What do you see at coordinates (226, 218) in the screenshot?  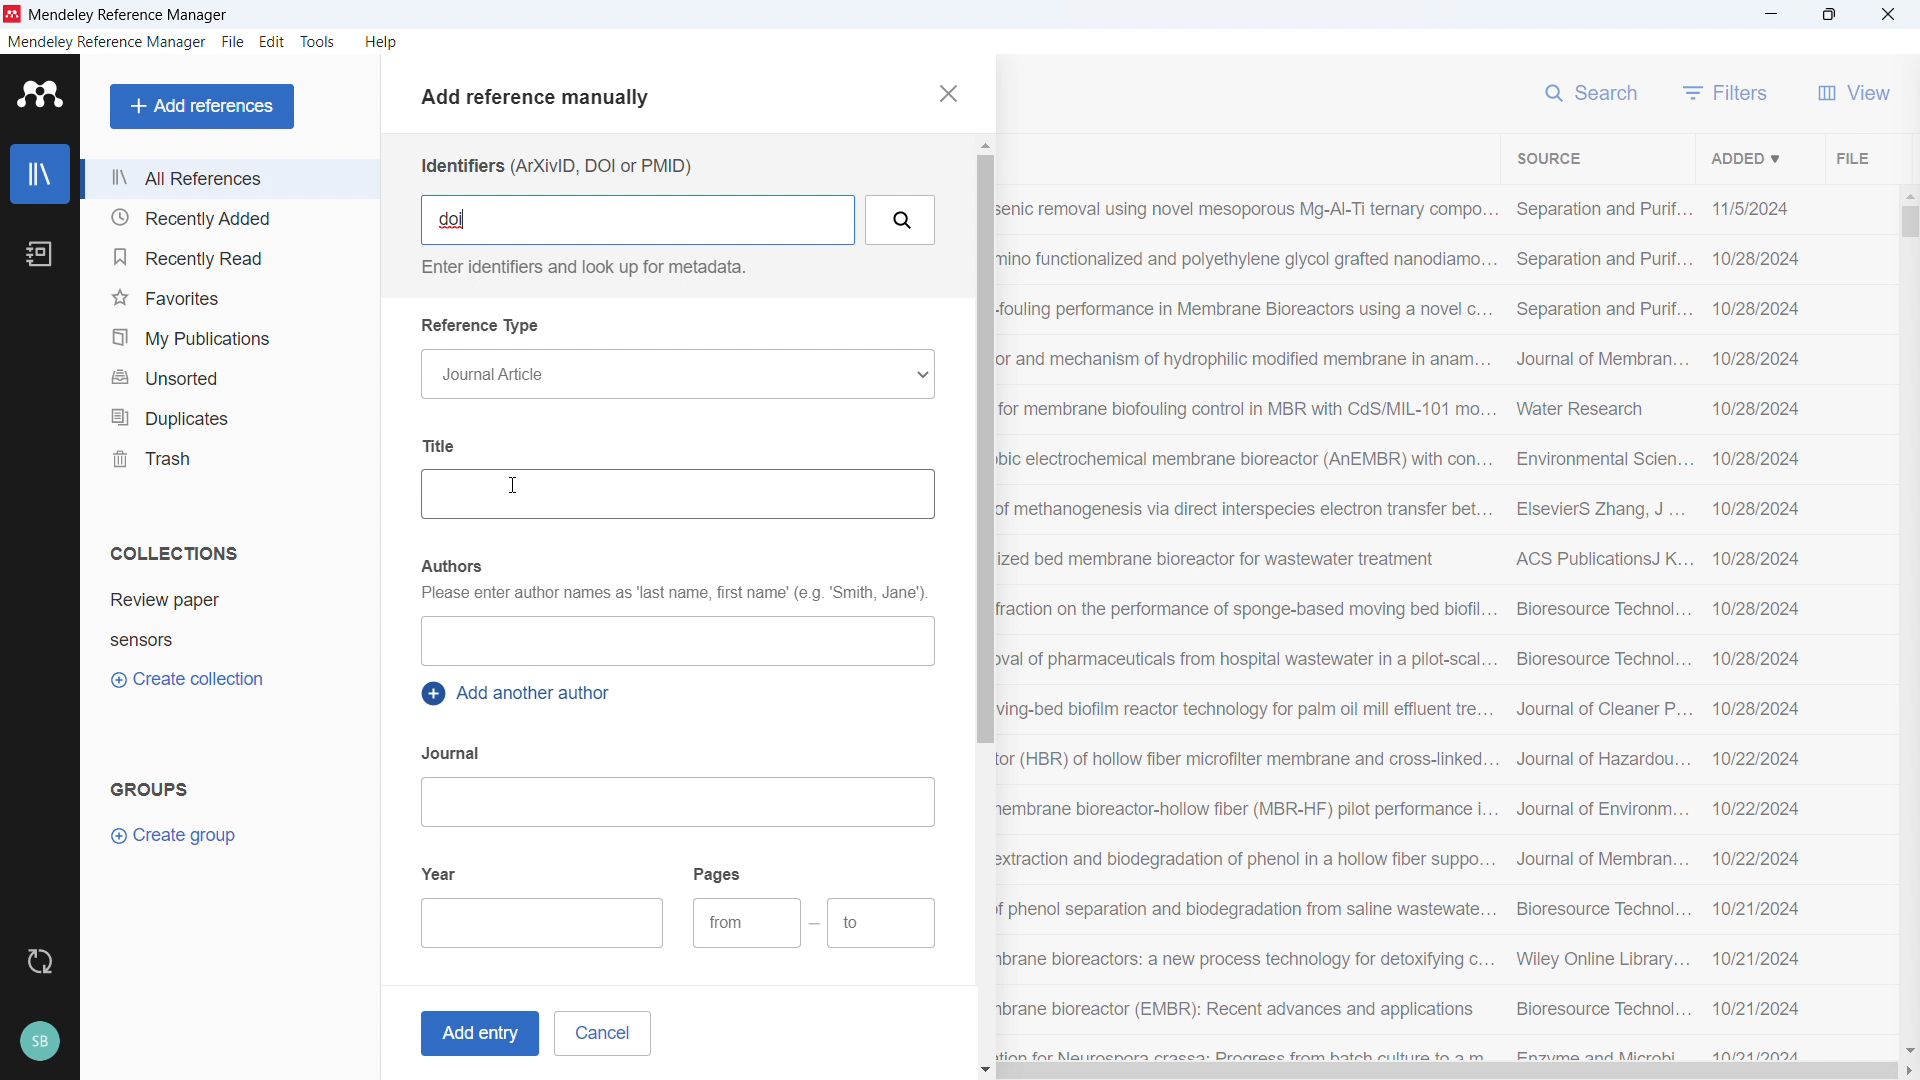 I see `Recently added ` at bounding box center [226, 218].